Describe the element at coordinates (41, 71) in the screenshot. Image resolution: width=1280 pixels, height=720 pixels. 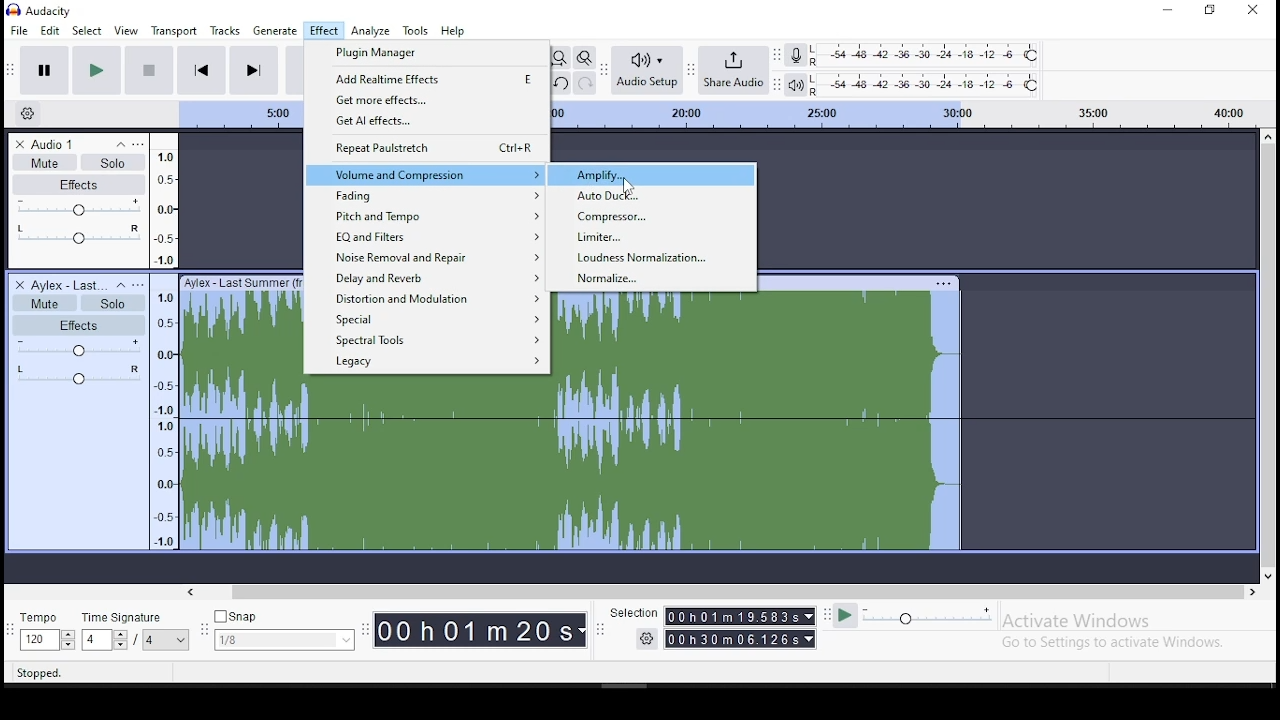
I see `pause` at that location.